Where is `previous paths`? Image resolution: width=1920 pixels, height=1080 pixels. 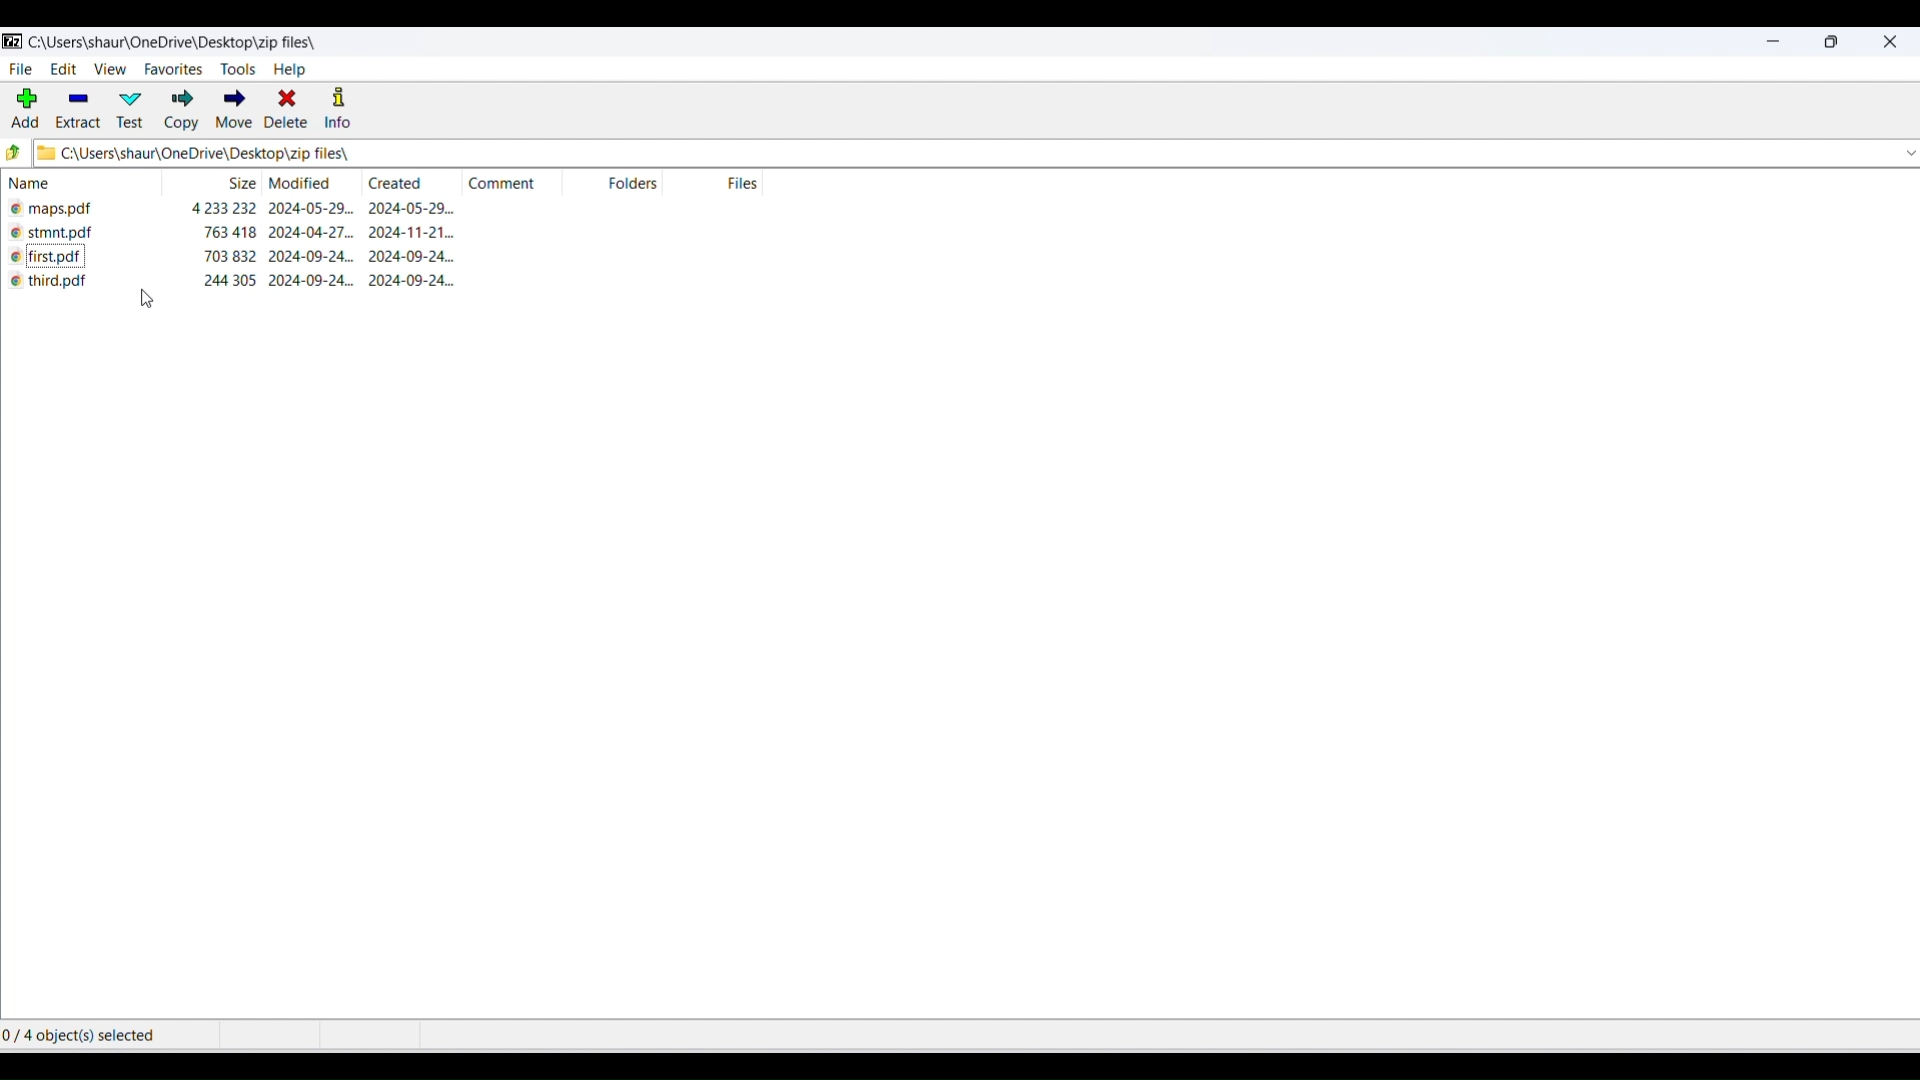 previous paths is located at coordinates (13, 153).